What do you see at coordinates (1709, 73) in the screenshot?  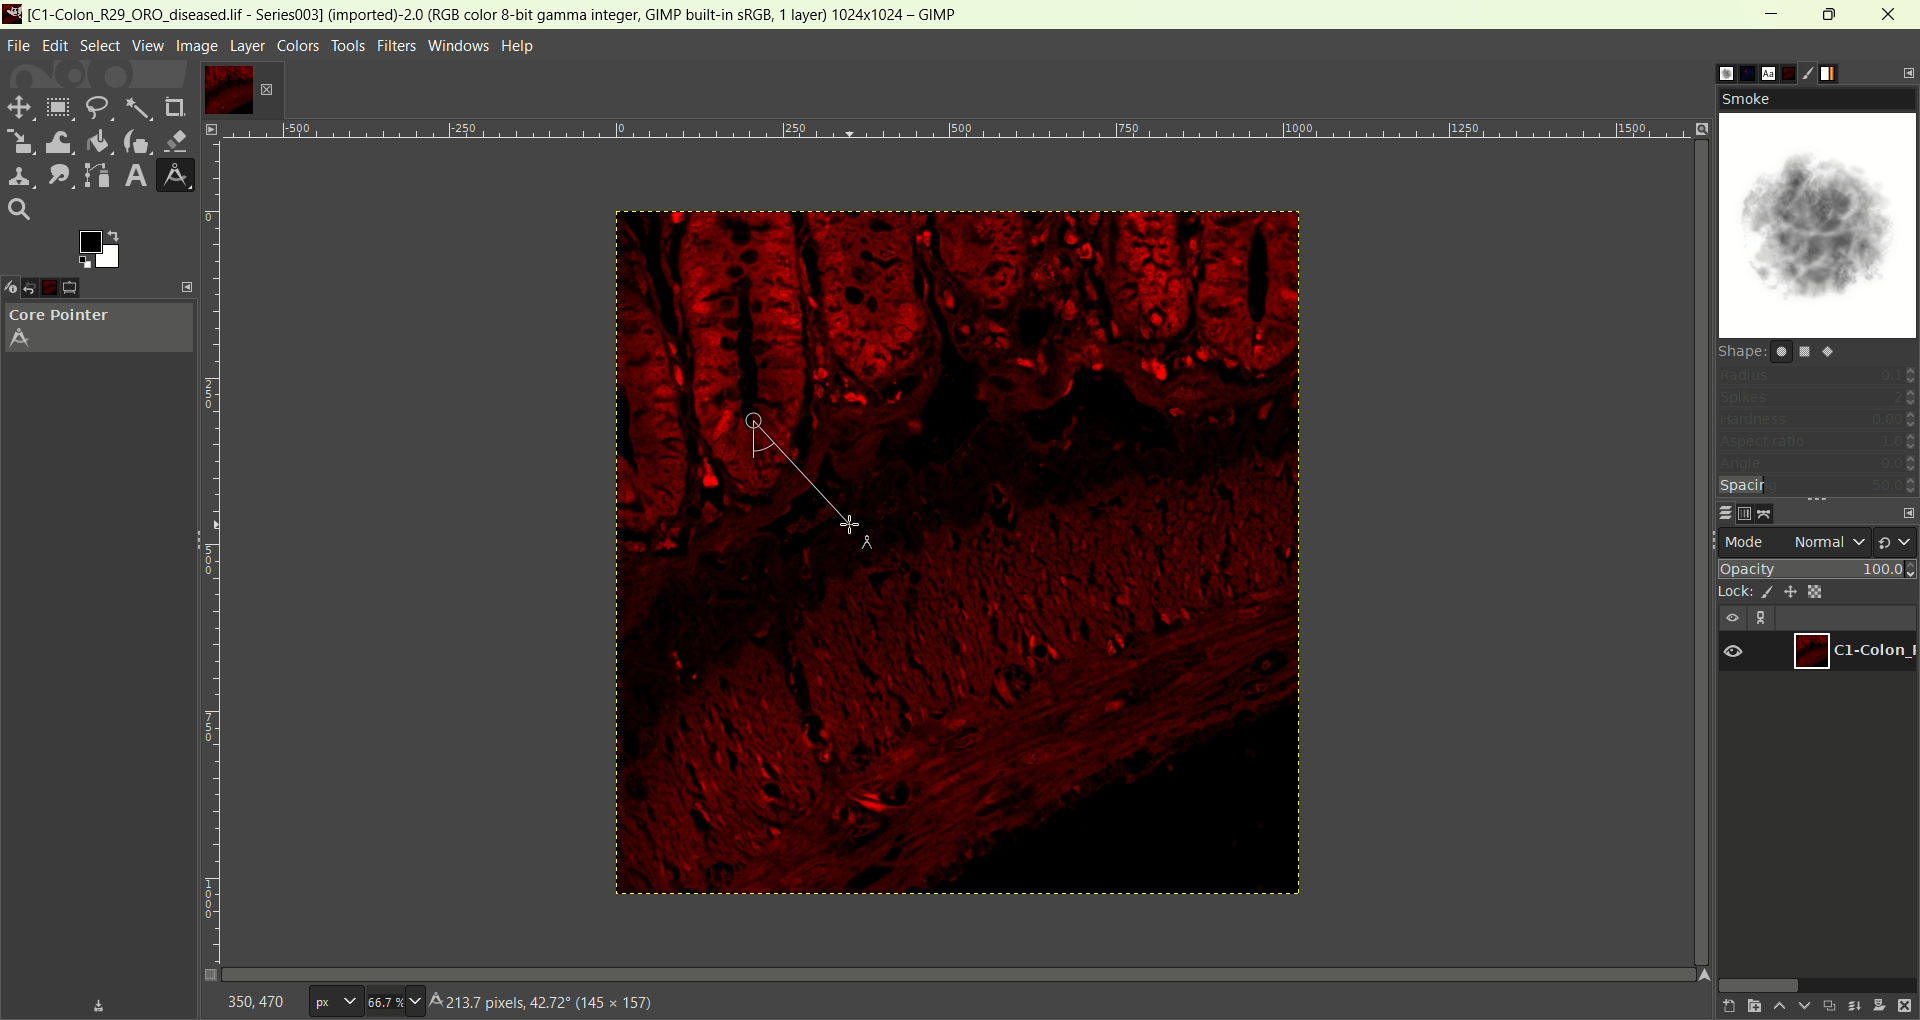 I see `brush` at bounding box center [1709, 73].